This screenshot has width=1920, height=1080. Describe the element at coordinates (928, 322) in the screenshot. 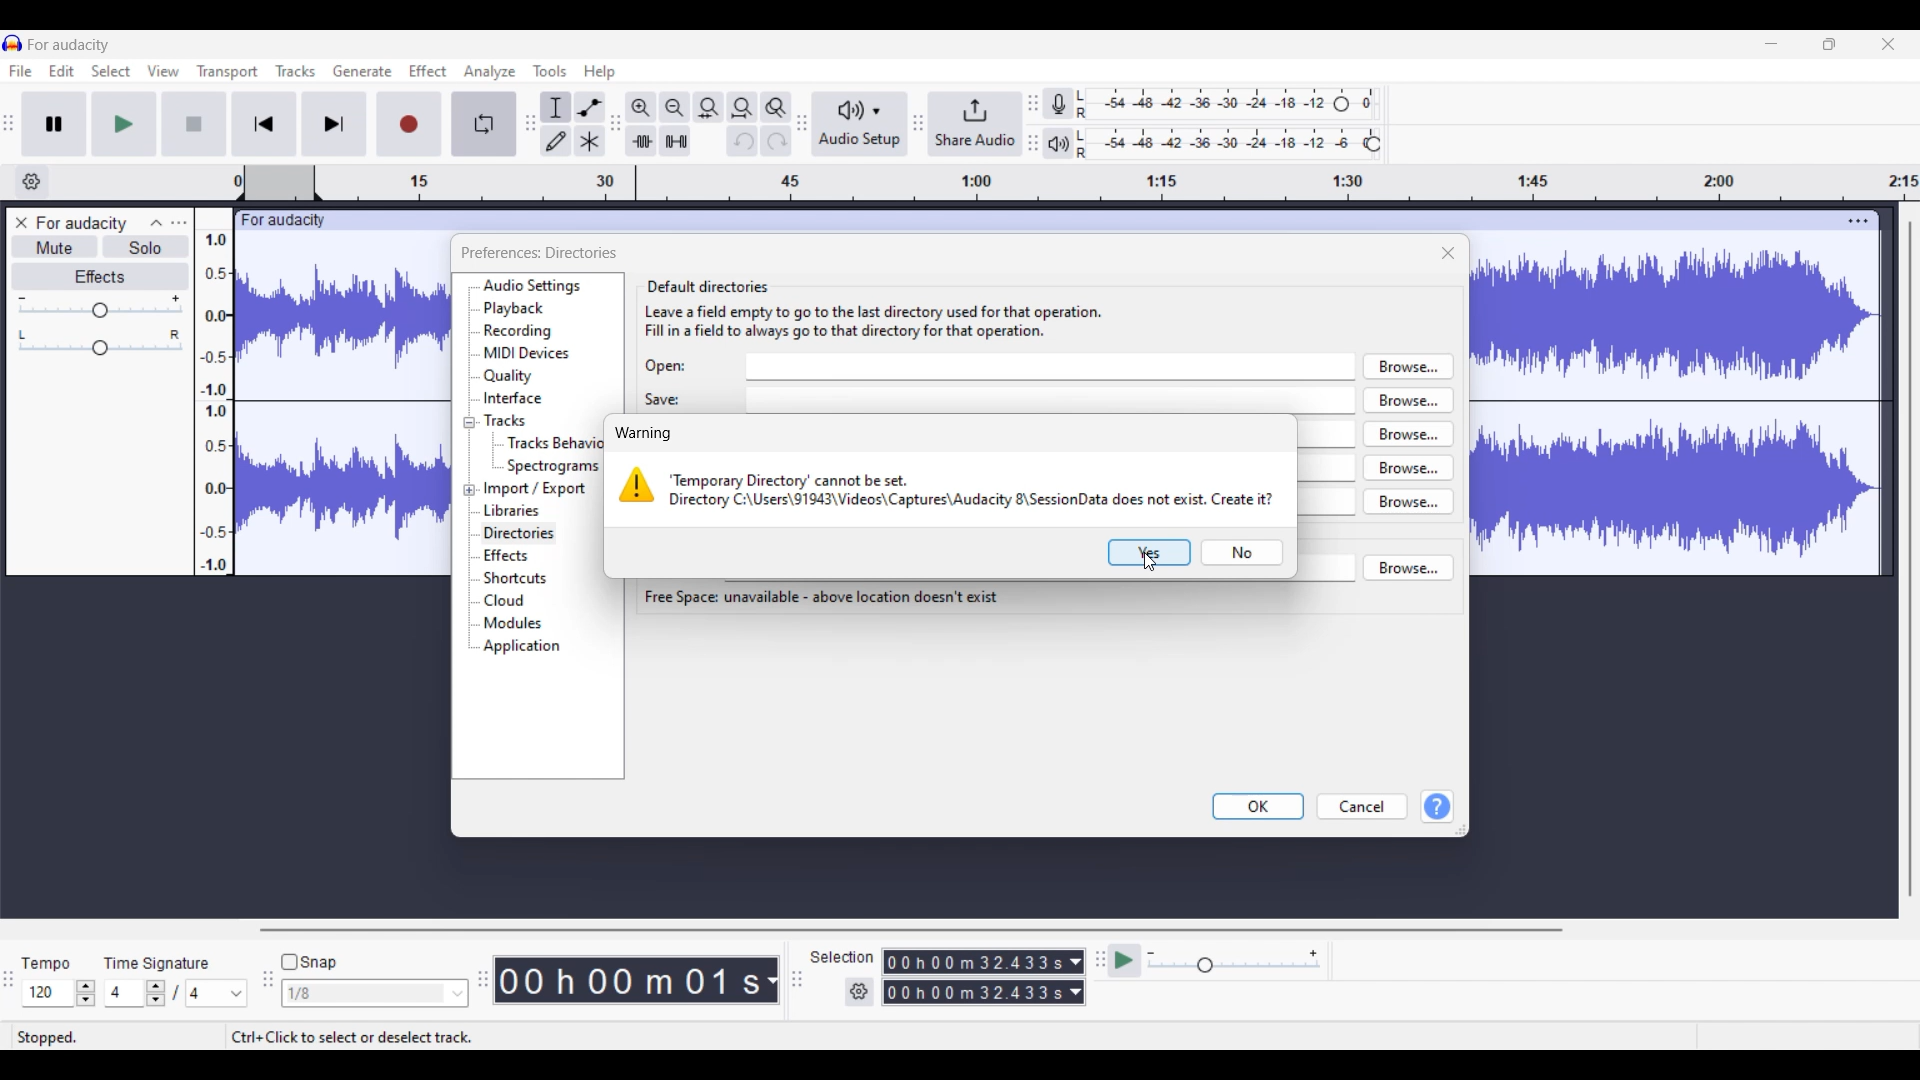

I see `Leave a field empty to go to the last directory used for that operation.
Fill in a field to always go to that directory for that operation.` at that location.